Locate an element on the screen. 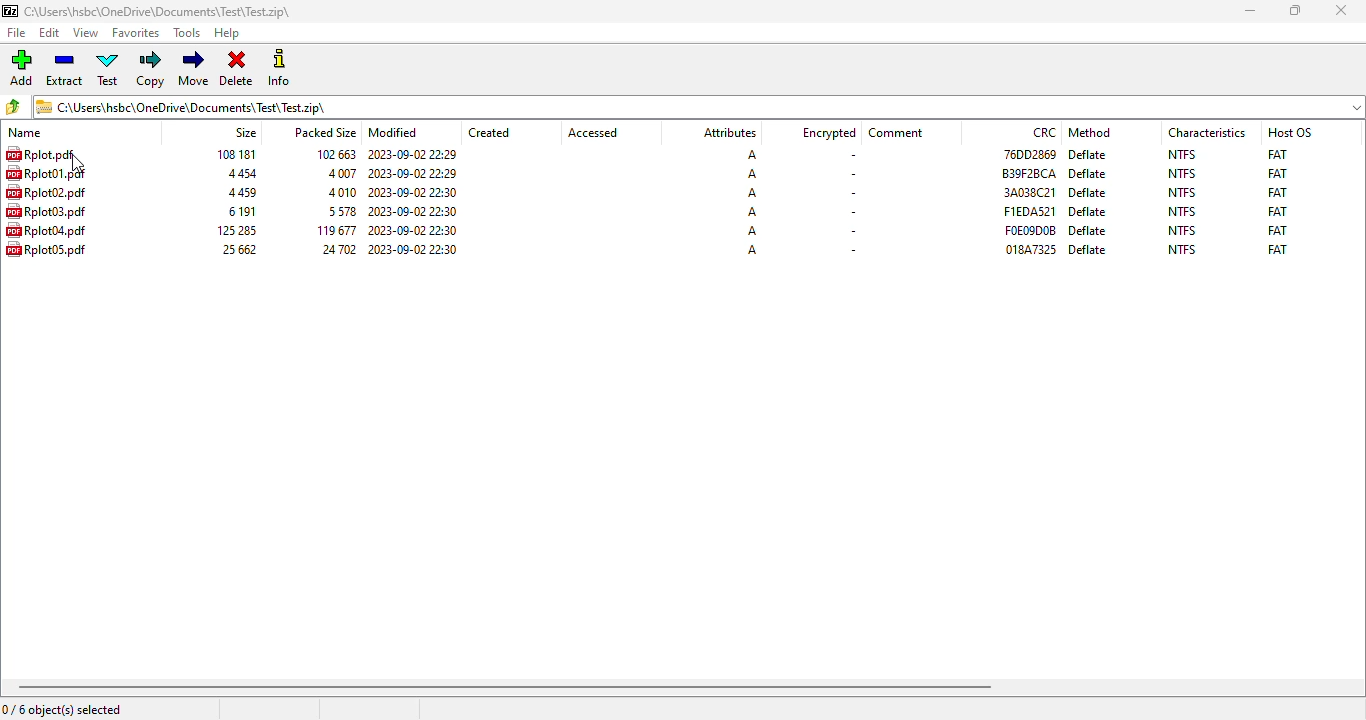 This screenshot has width=1366, height=720. horizontal scroll bar is located at coordinates (505, 687).